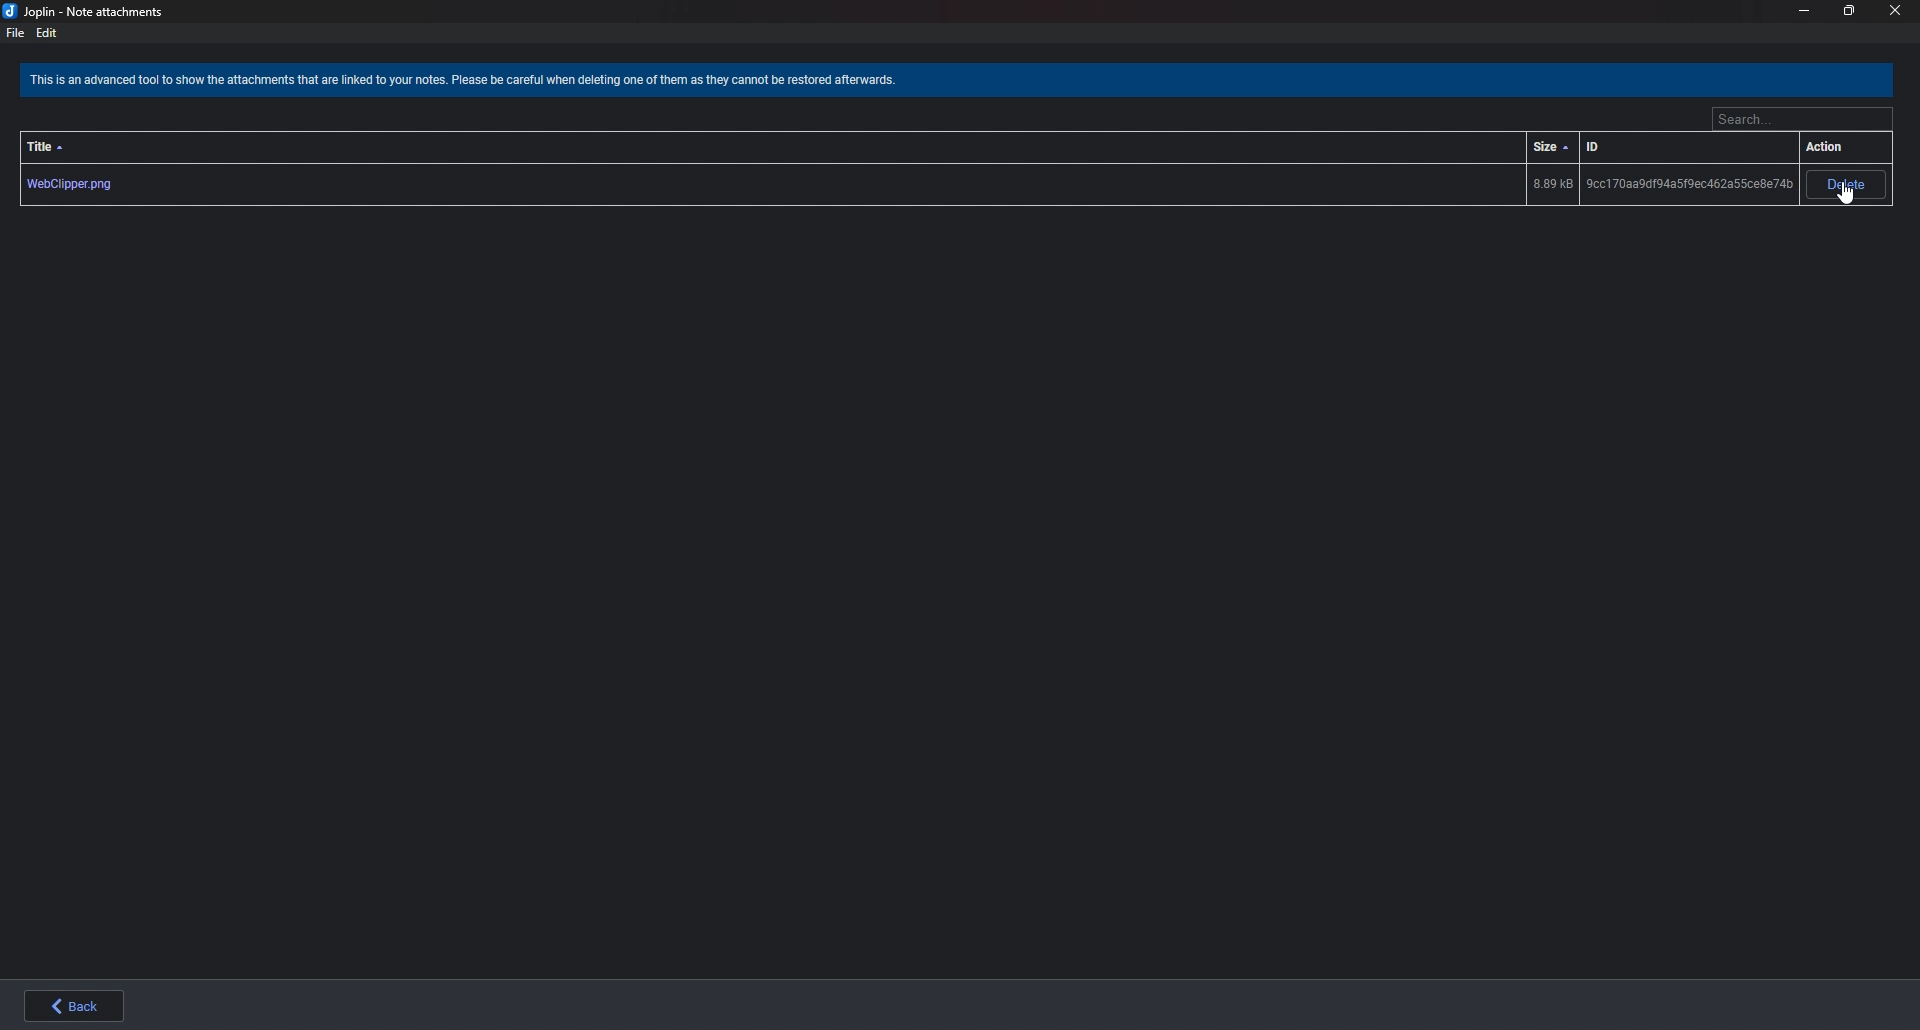 The image size is (1920, 1030). Describe the element at coordinates (1801, 121) in the screenshot. I see `Search` at that location.